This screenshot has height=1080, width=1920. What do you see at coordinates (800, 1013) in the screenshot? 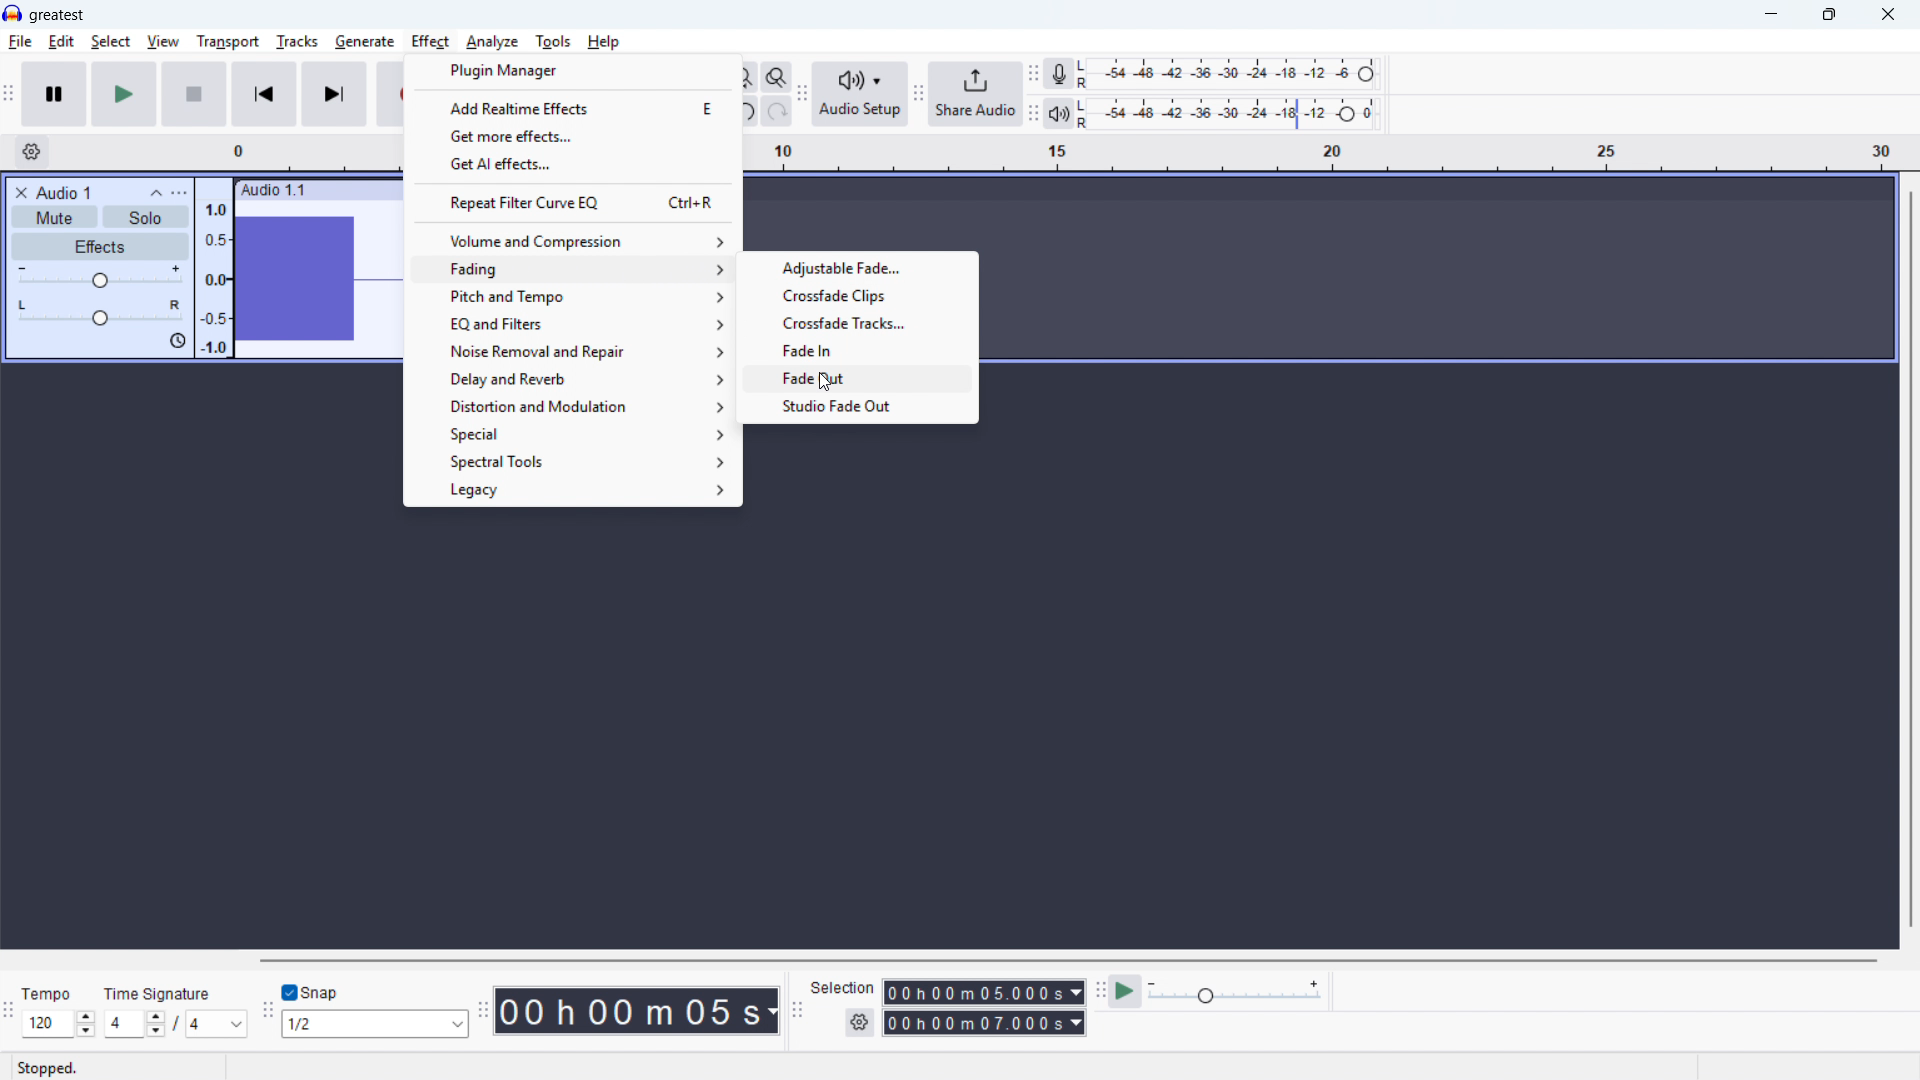
I see `Selection toolbar ` at bounding box center [800, 1013].